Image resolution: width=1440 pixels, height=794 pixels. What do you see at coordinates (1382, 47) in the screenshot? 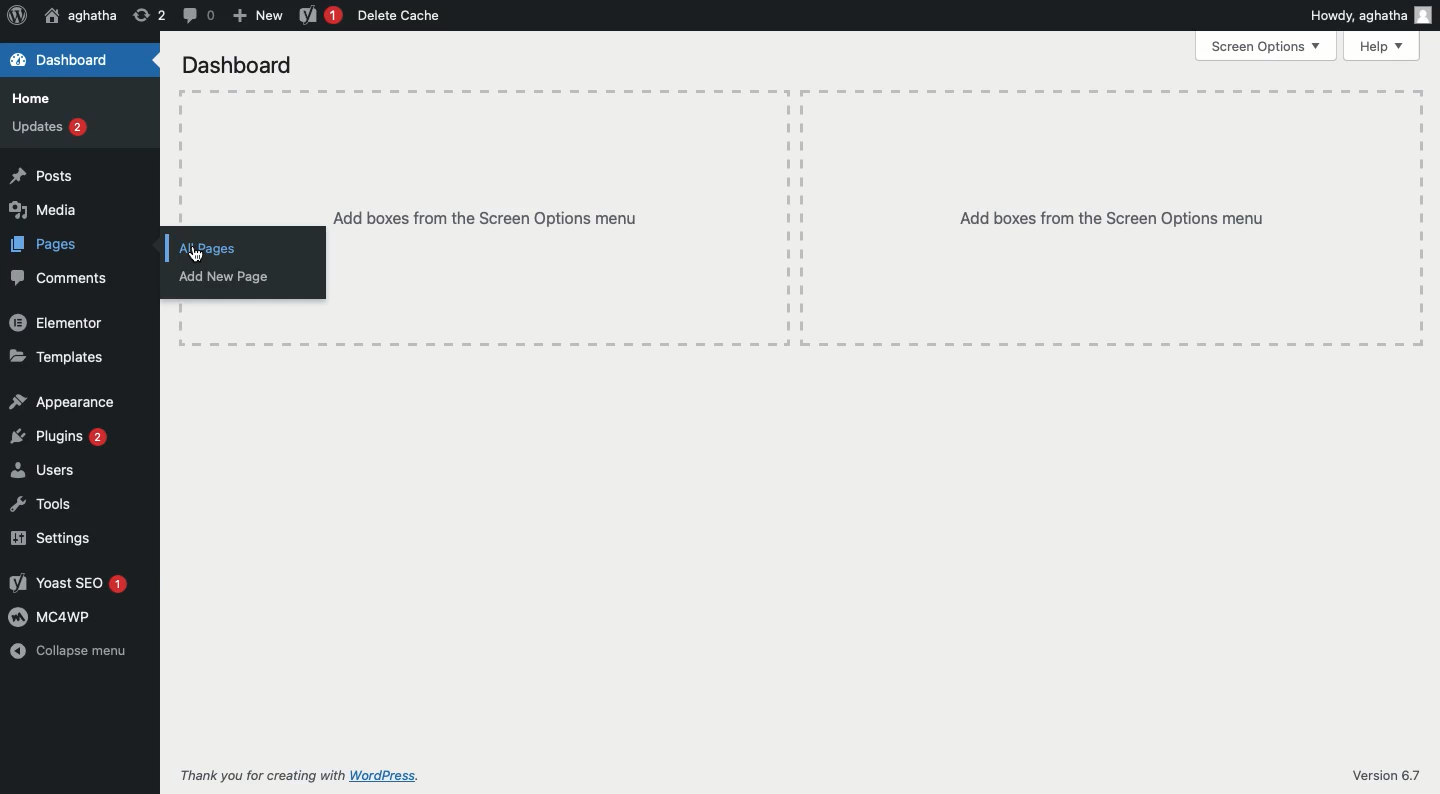
I see `Help` at bounding box center [1382, 47].